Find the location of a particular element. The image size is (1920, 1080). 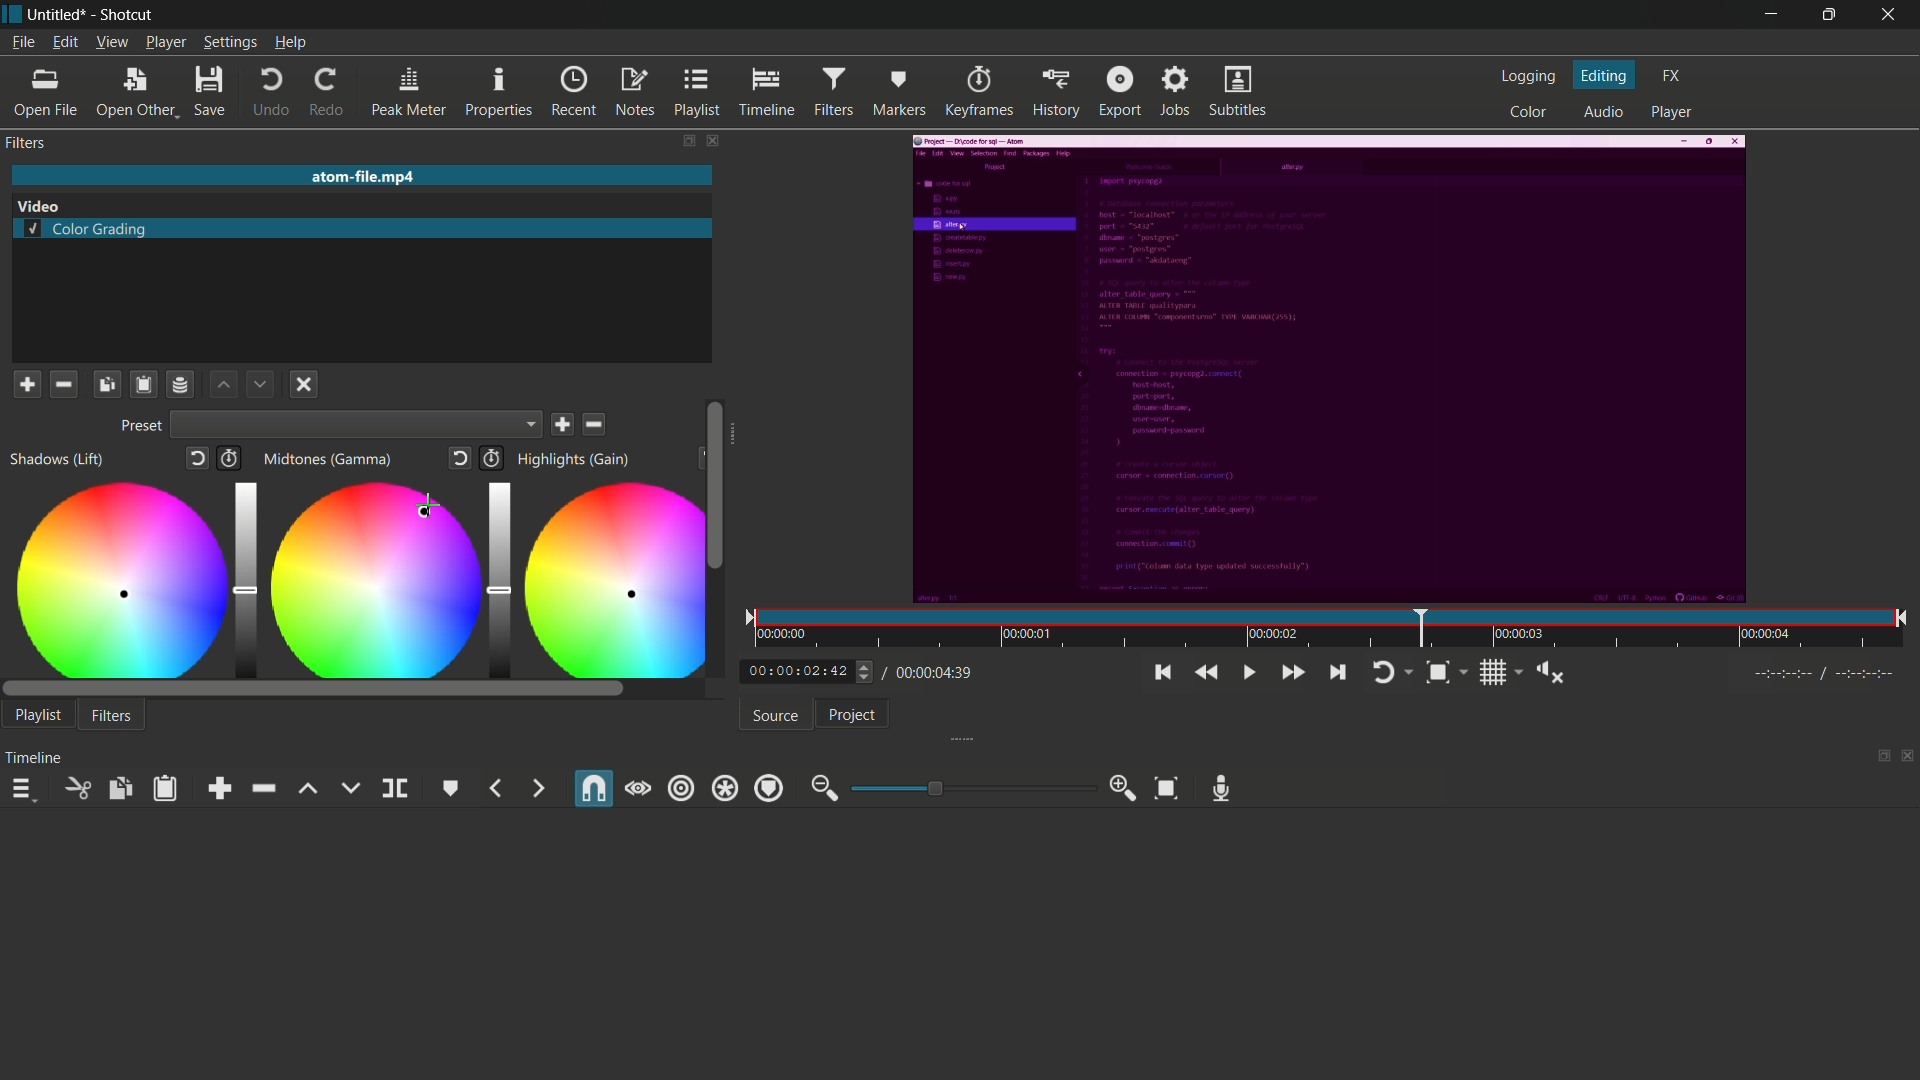

adjustment circle is located at coordinates (370, 580).